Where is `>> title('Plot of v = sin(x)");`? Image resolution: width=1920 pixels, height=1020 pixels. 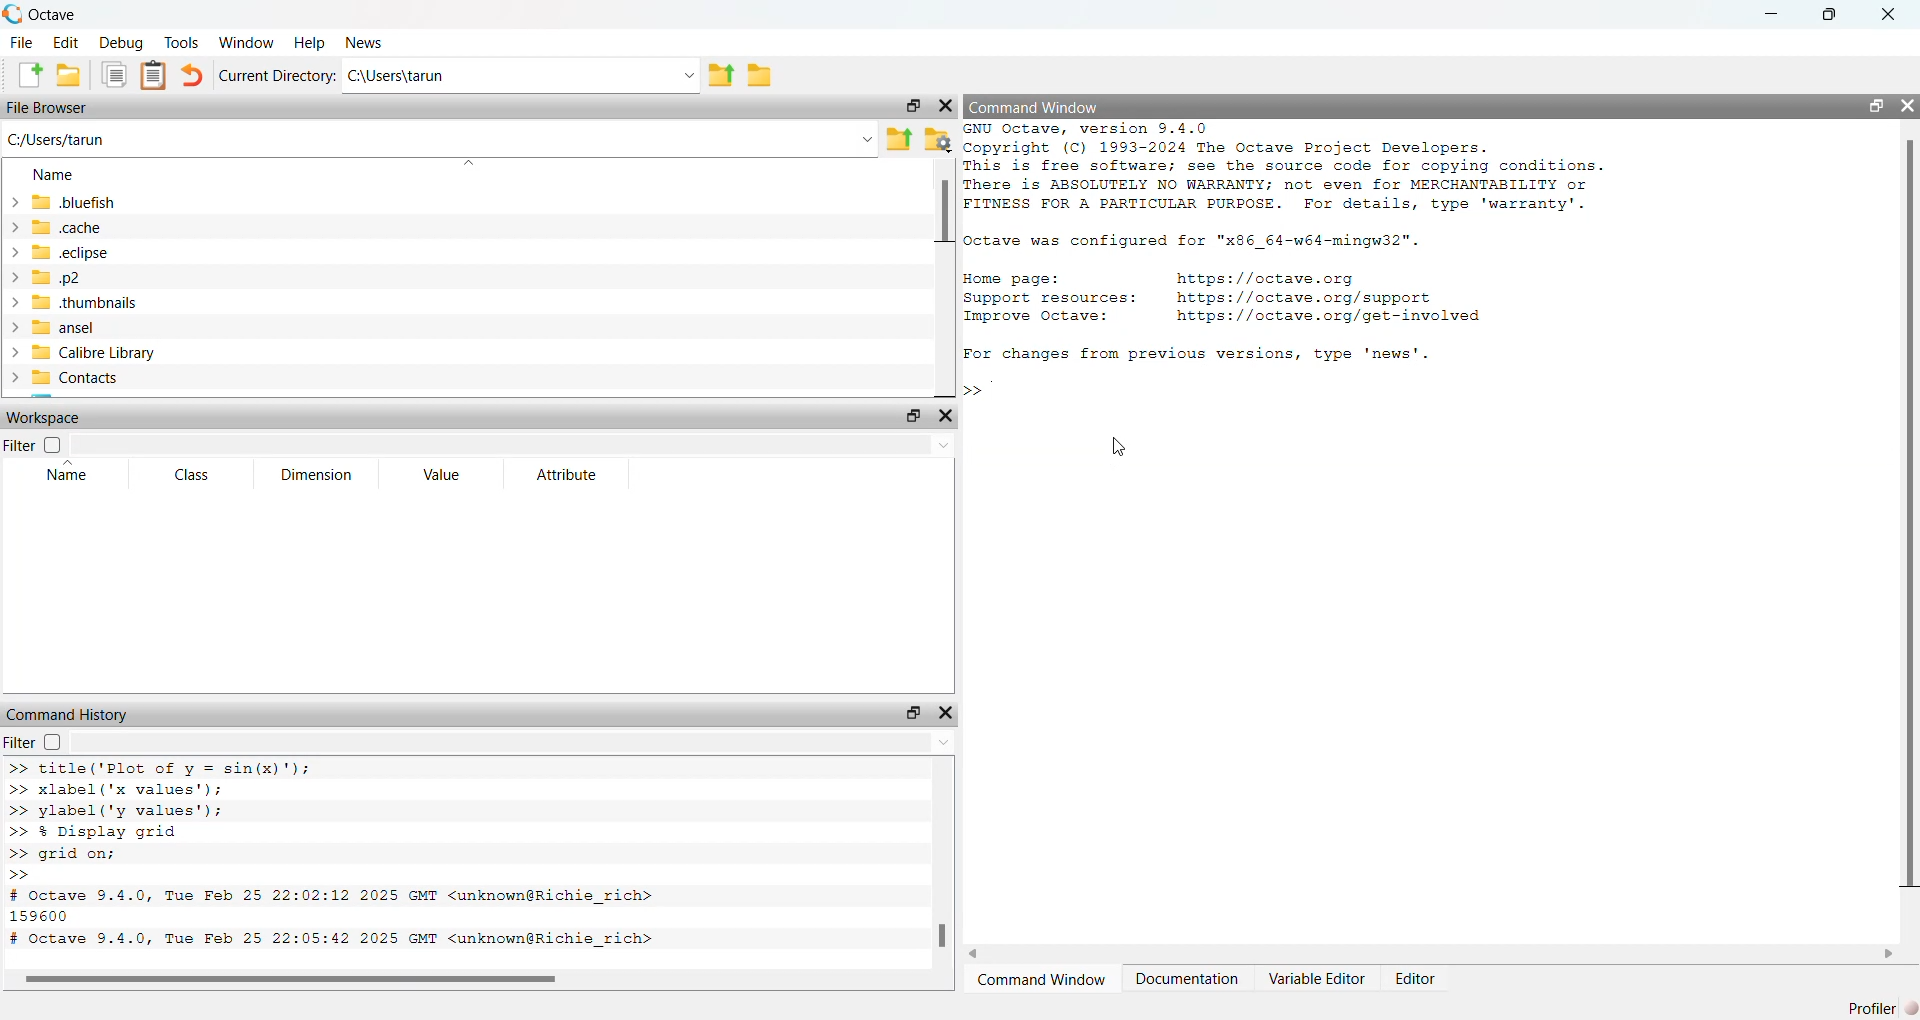
>> title('Plot of v = sin(x)"); is located at coordinates (161, 767).